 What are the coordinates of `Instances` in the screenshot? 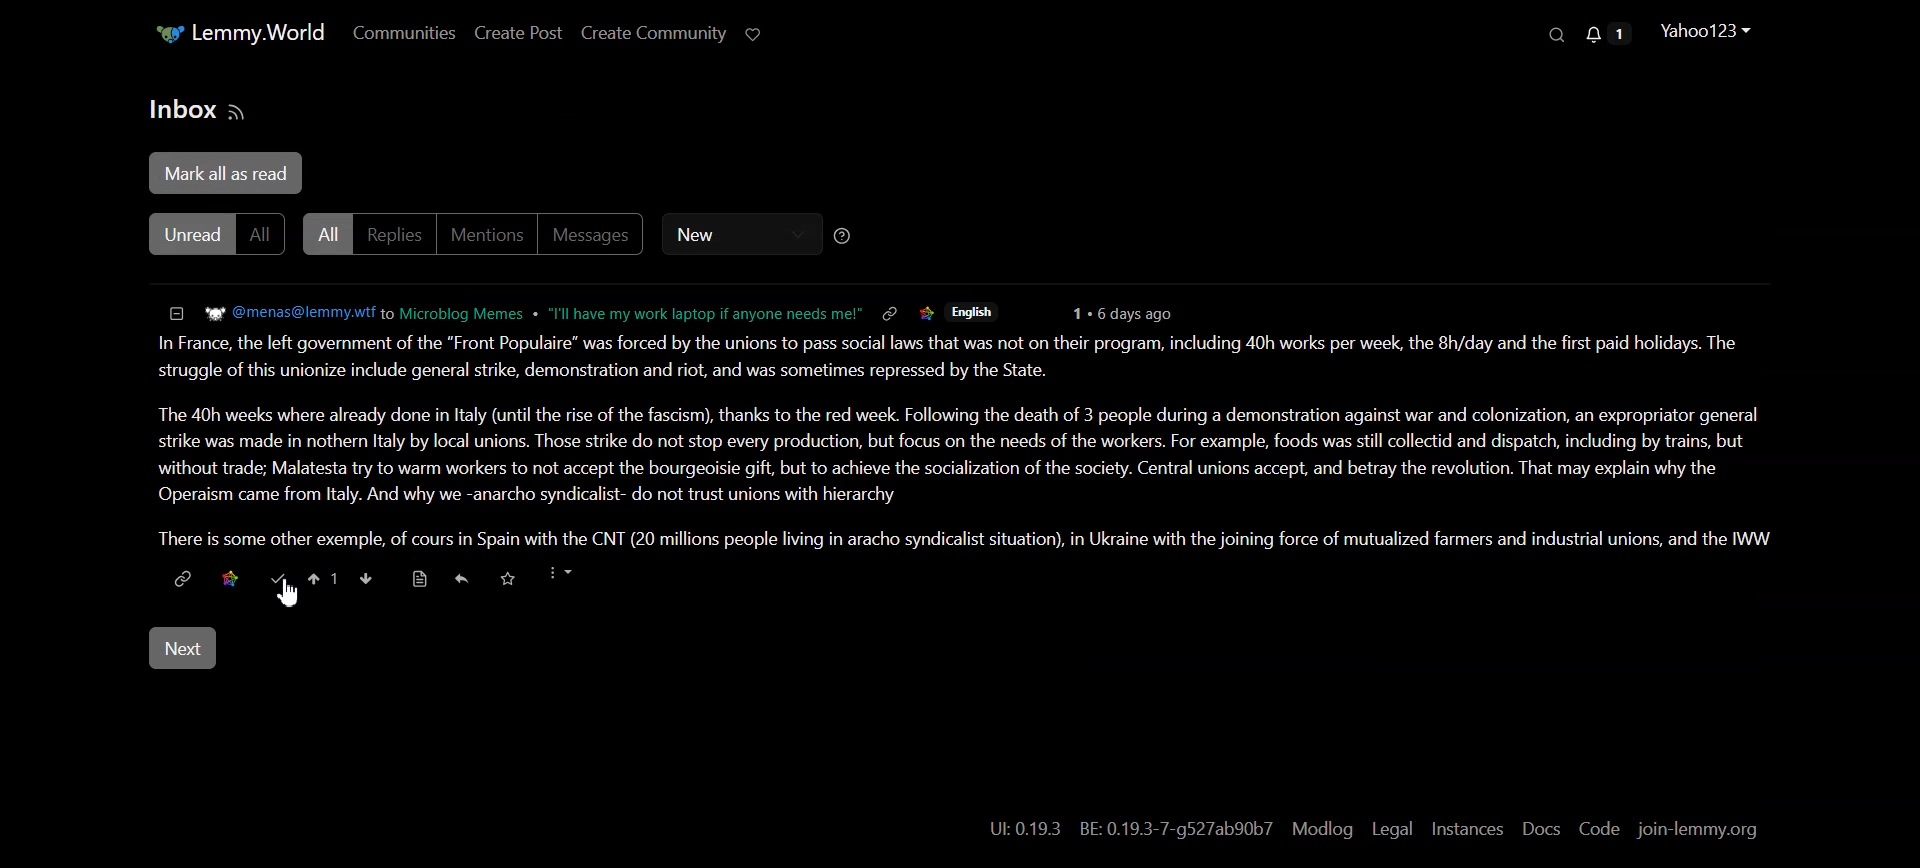 It's located at (1468, 830).